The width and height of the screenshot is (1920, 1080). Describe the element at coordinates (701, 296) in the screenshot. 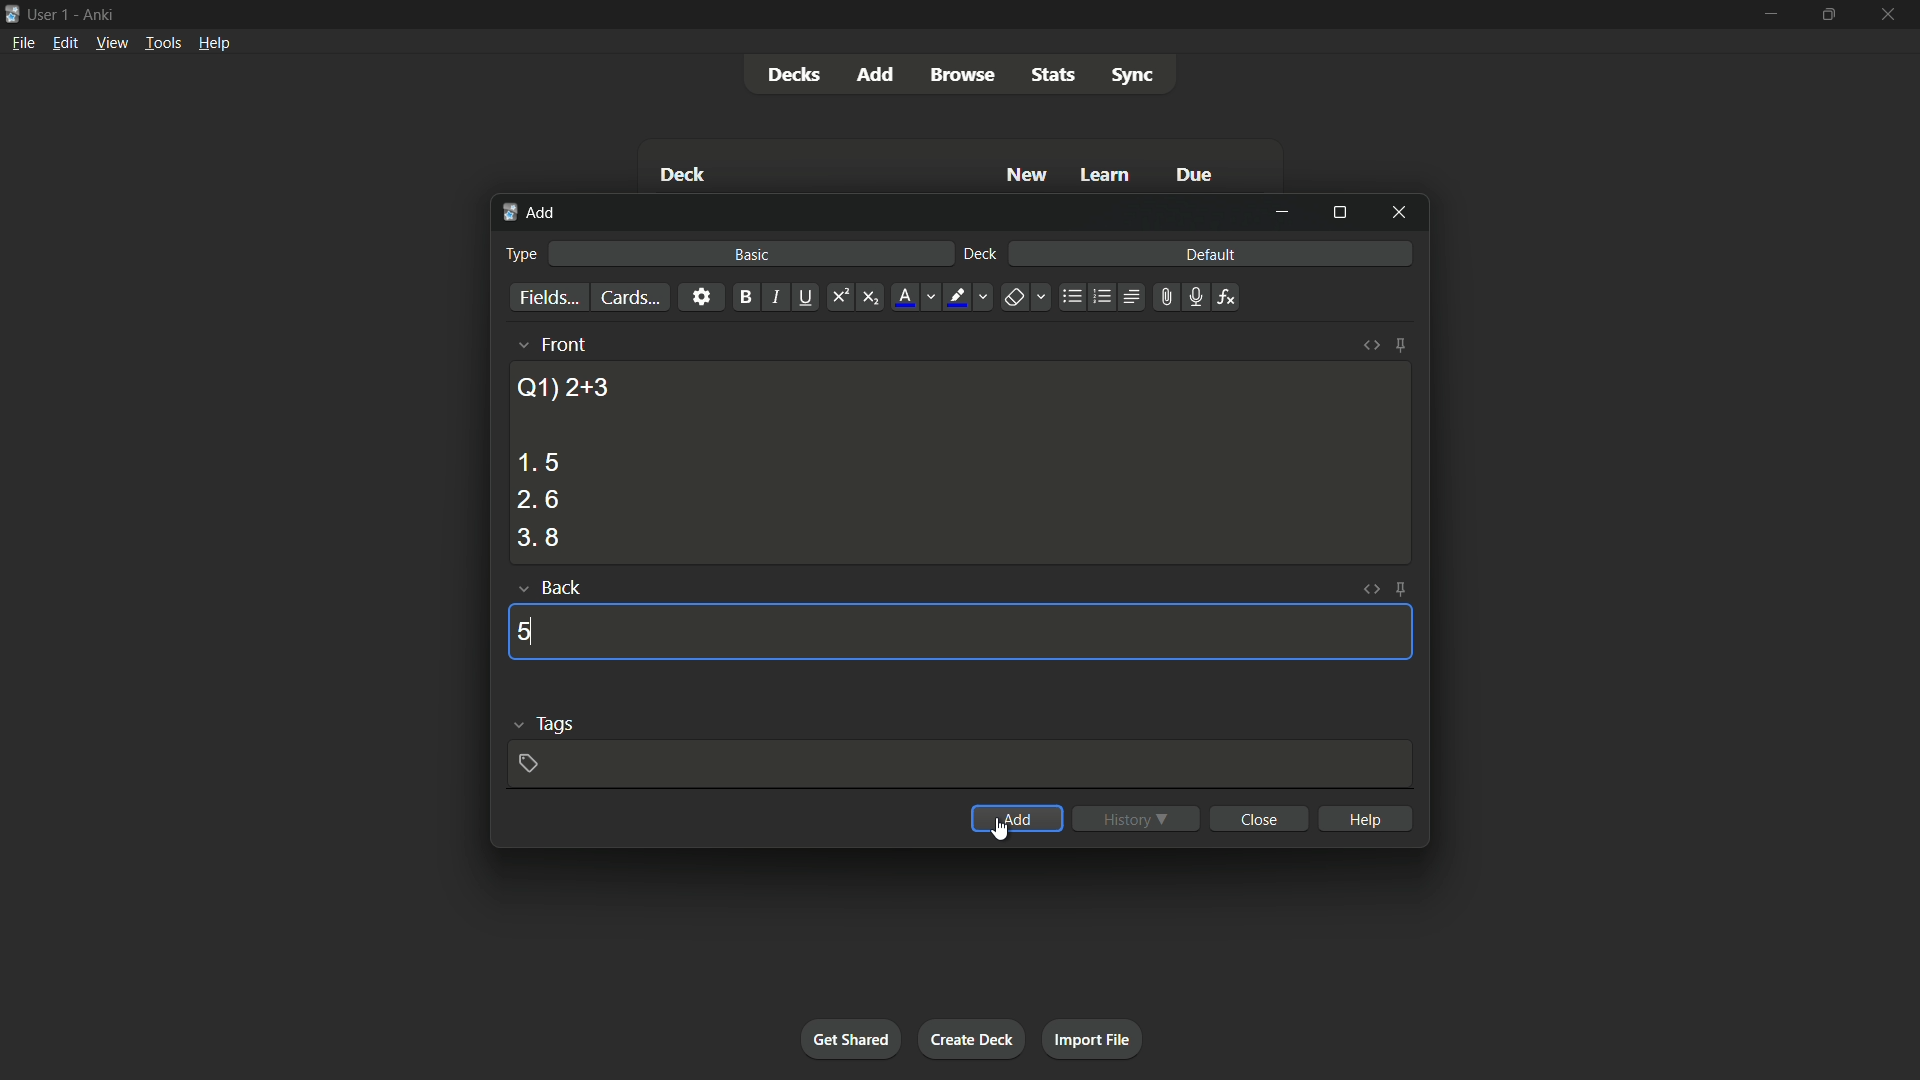

I see `settings` at that location.